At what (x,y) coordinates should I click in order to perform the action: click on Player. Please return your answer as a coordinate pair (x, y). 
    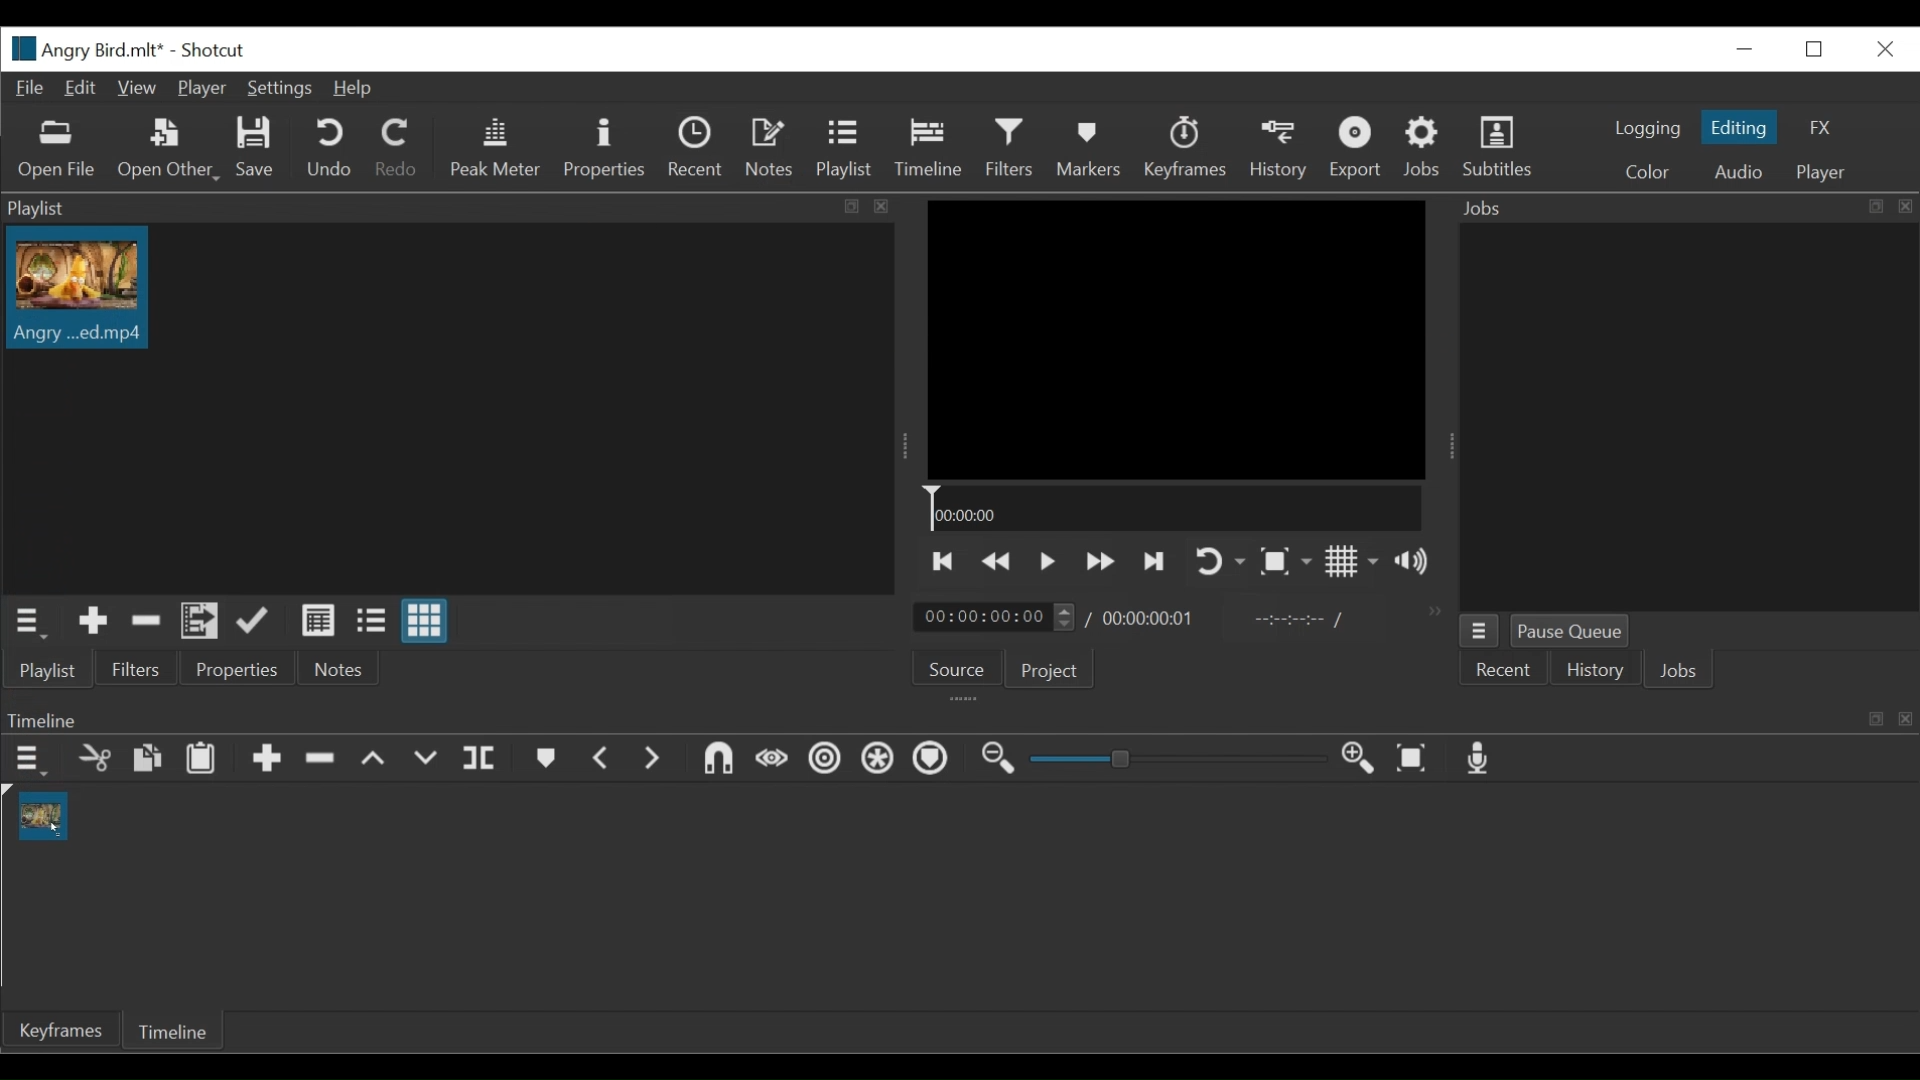
    Looking at the image, I should click on (1822, 174).